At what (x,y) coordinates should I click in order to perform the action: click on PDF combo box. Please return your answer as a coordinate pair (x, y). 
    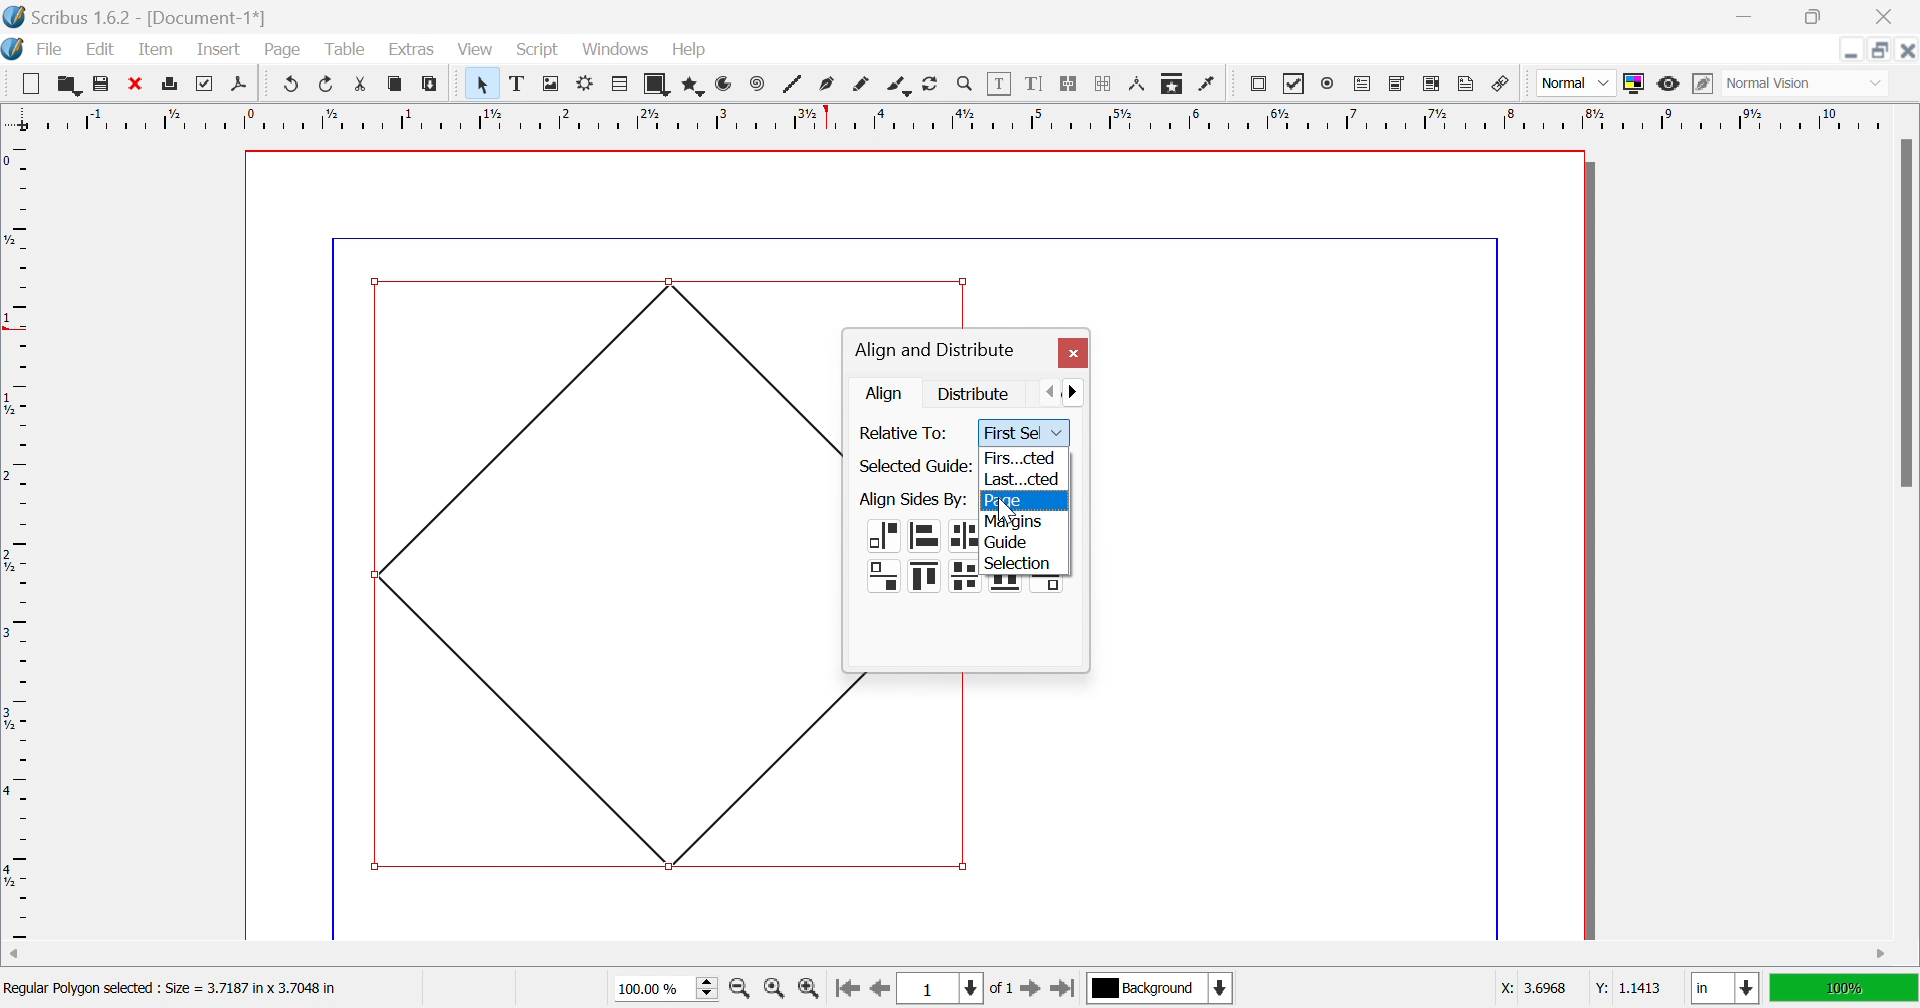
    Looking at the image, I should click on (1398, 84).